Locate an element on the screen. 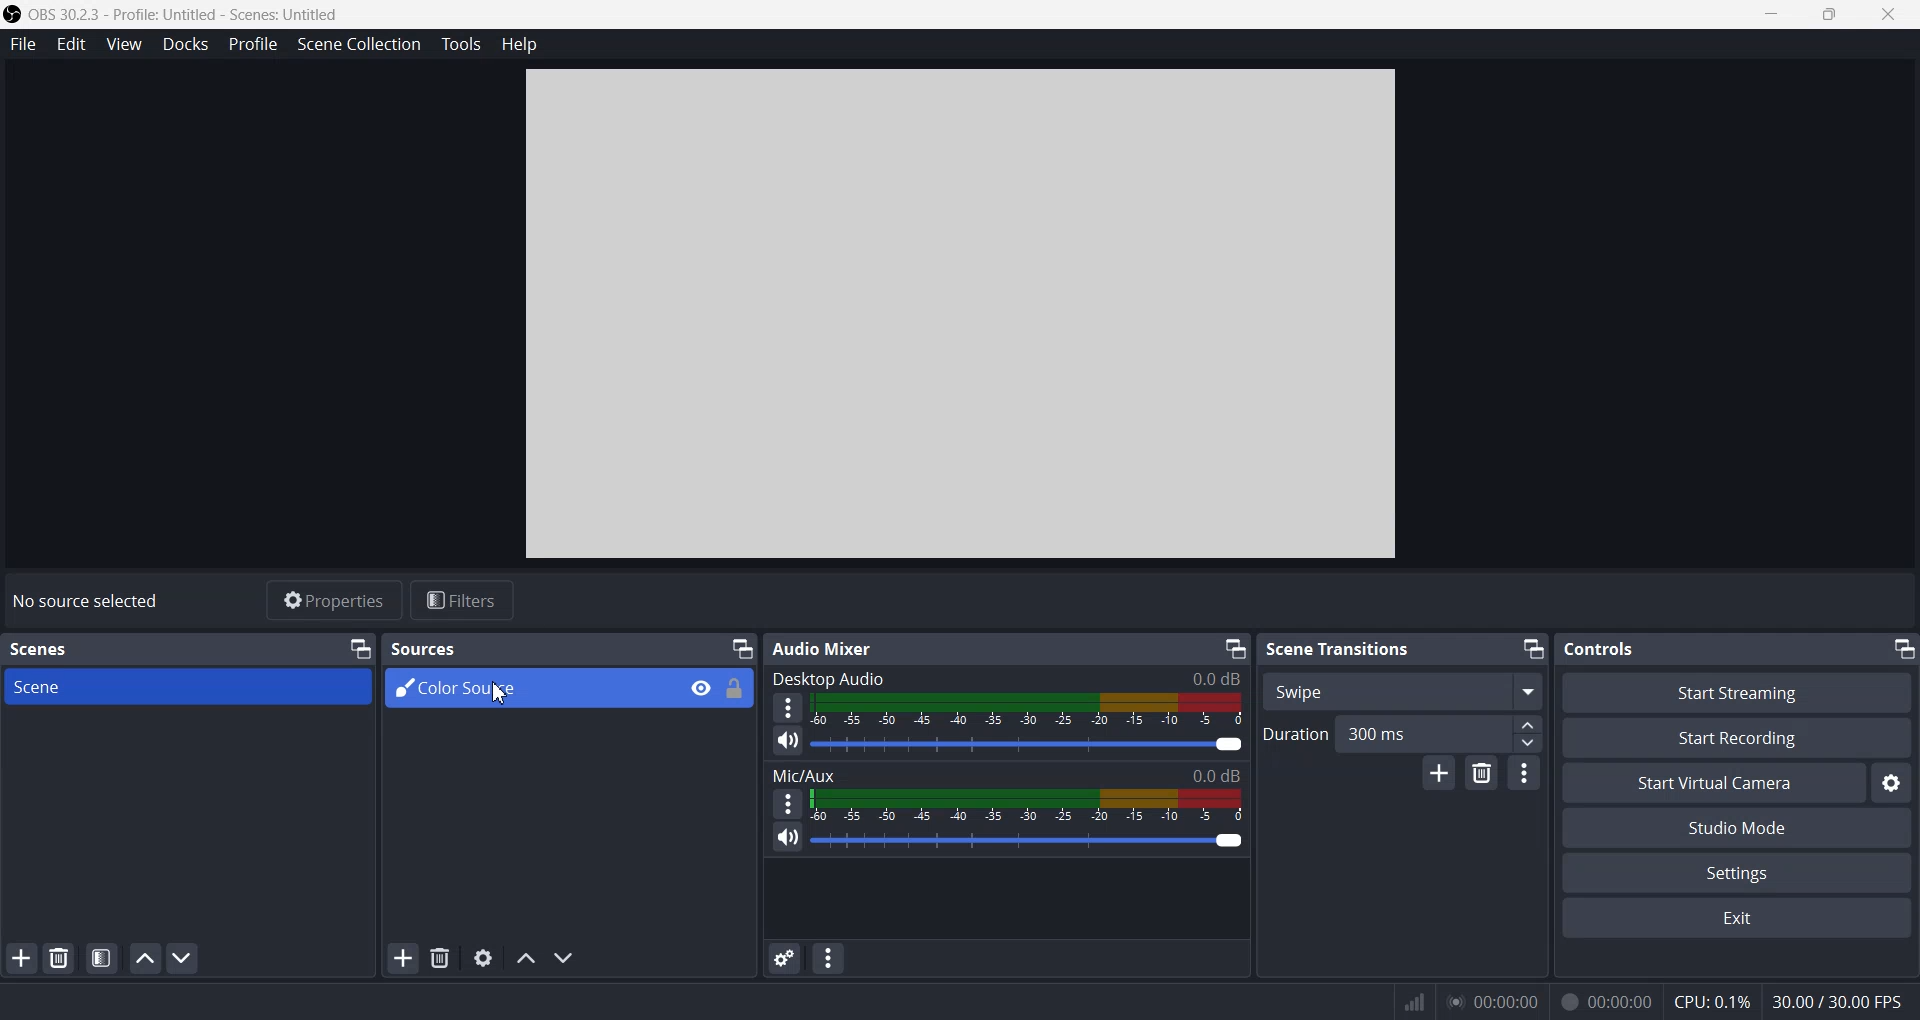  Desktop Audio 0.0 dB is located at coordinates (1008, 675).